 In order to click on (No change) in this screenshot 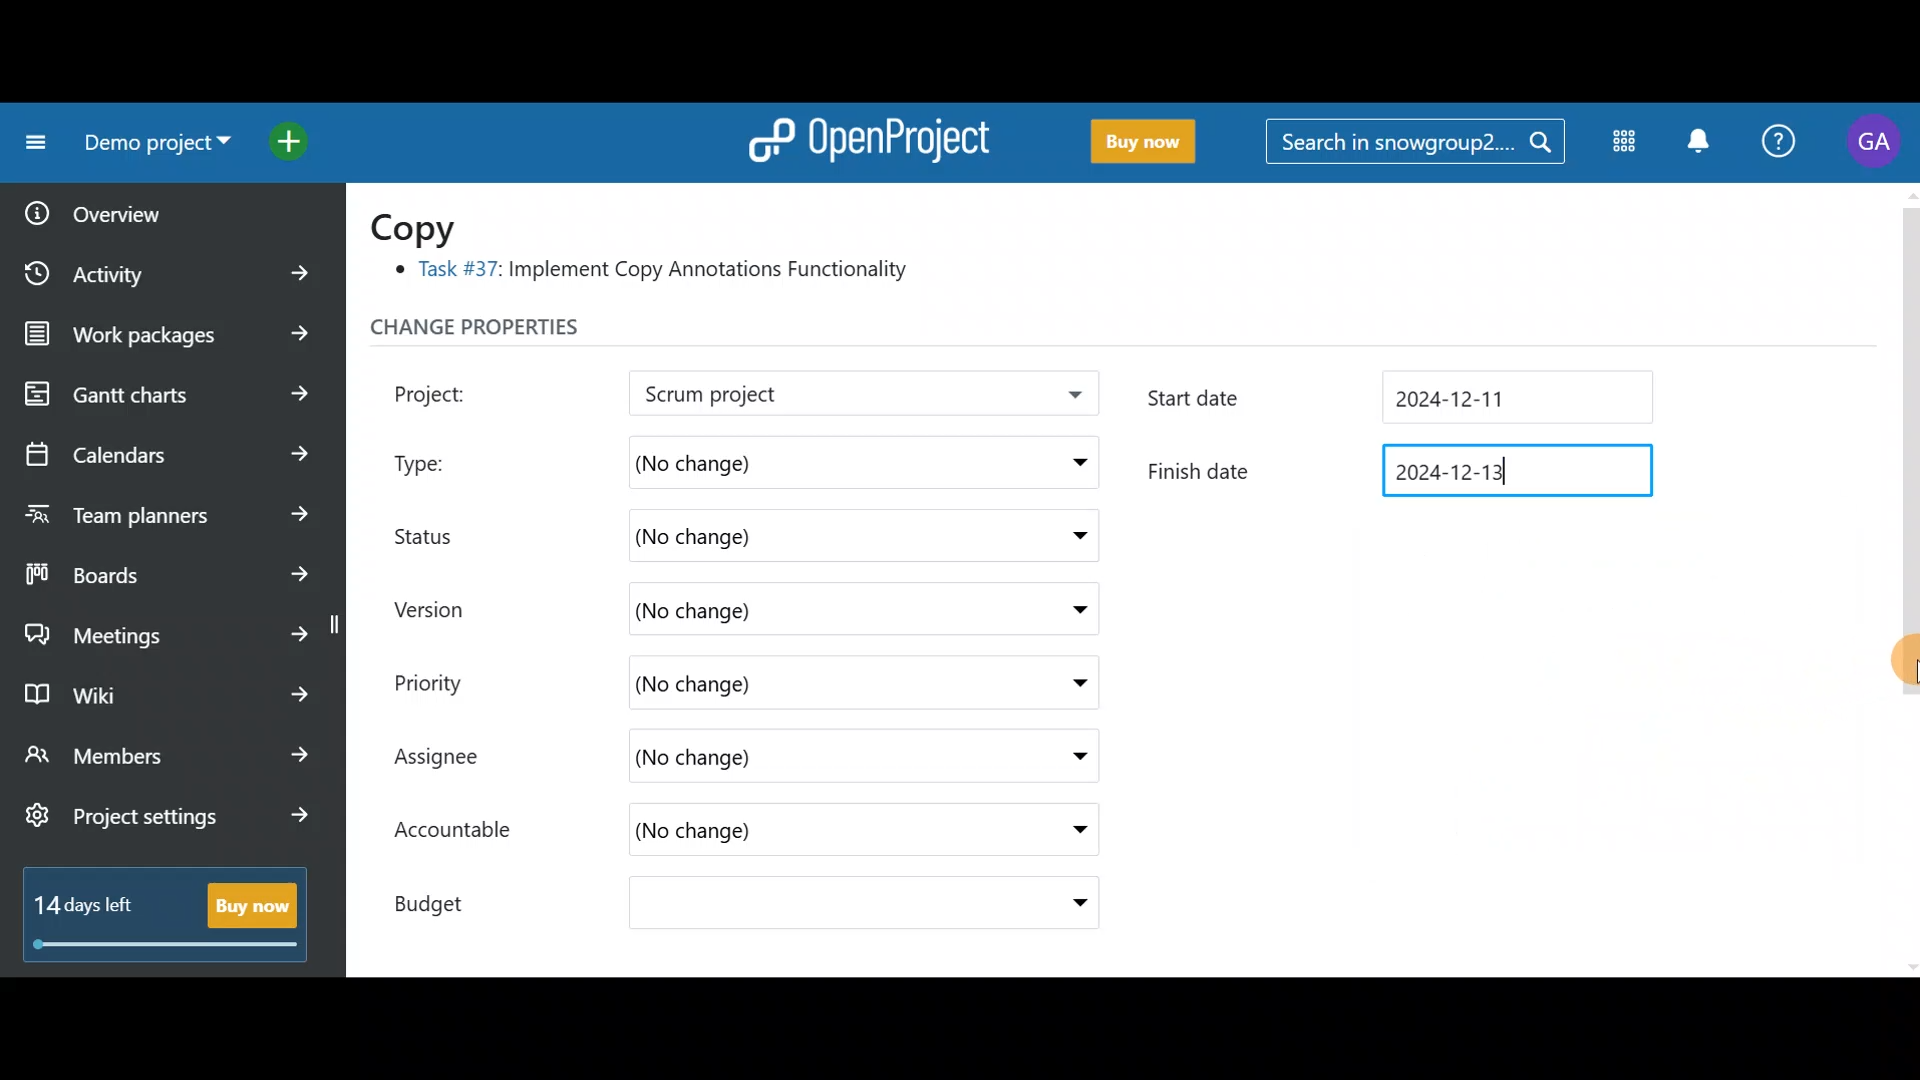, I will do `click(770, 537)`.